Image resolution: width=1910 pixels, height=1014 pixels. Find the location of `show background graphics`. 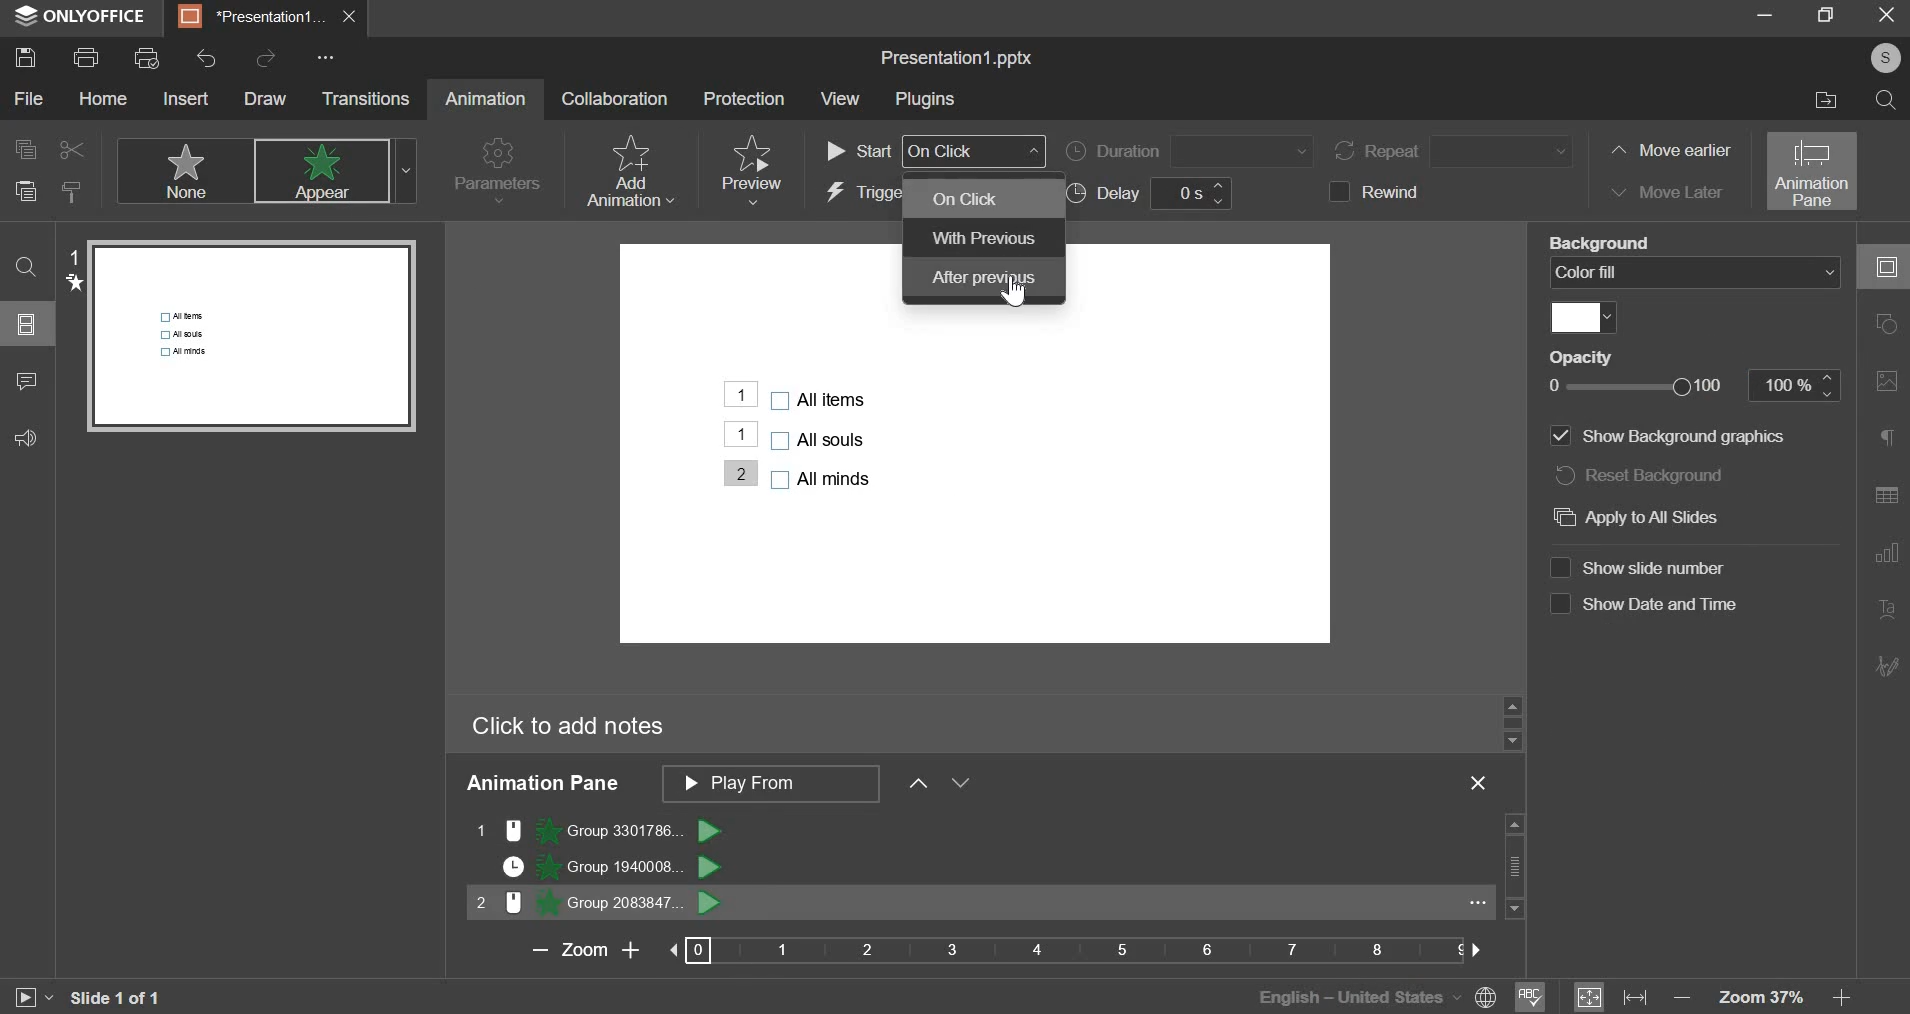

show background graphics is located at coordinates (1665, 438).